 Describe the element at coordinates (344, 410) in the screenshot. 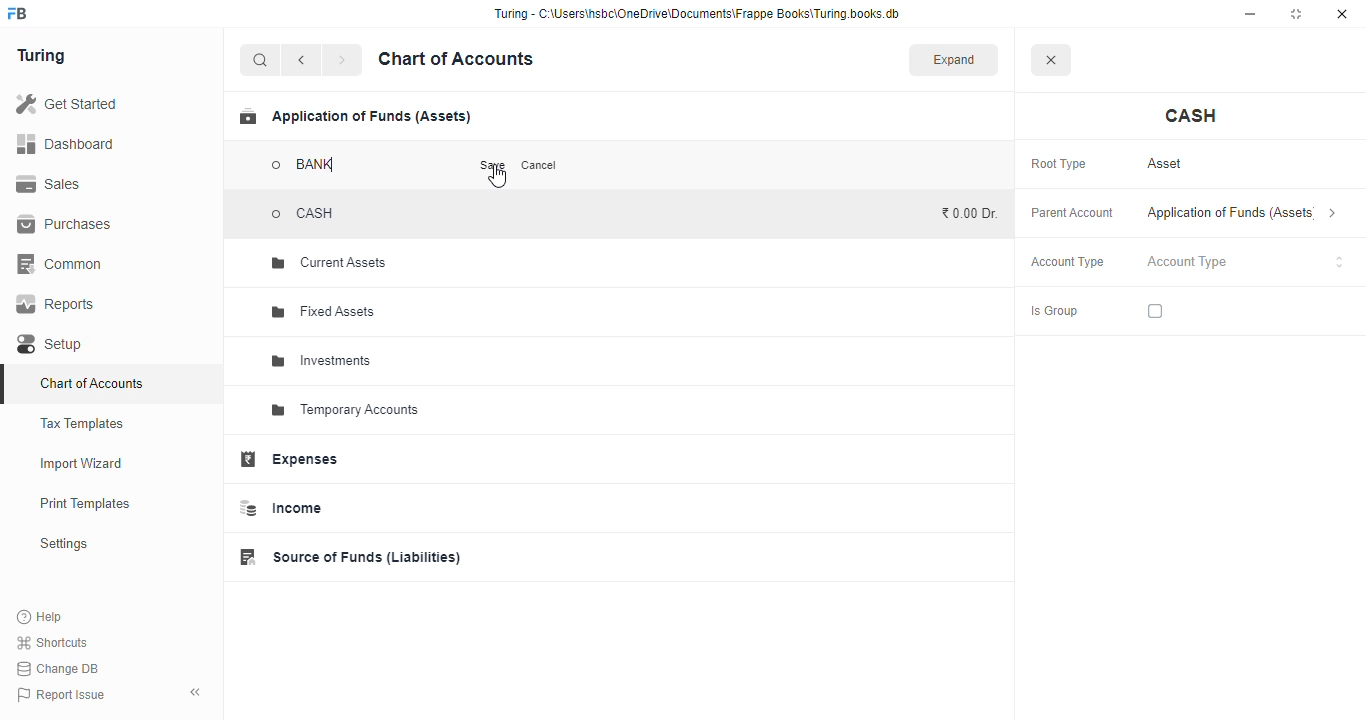

I see `temporary accounts` at that location.